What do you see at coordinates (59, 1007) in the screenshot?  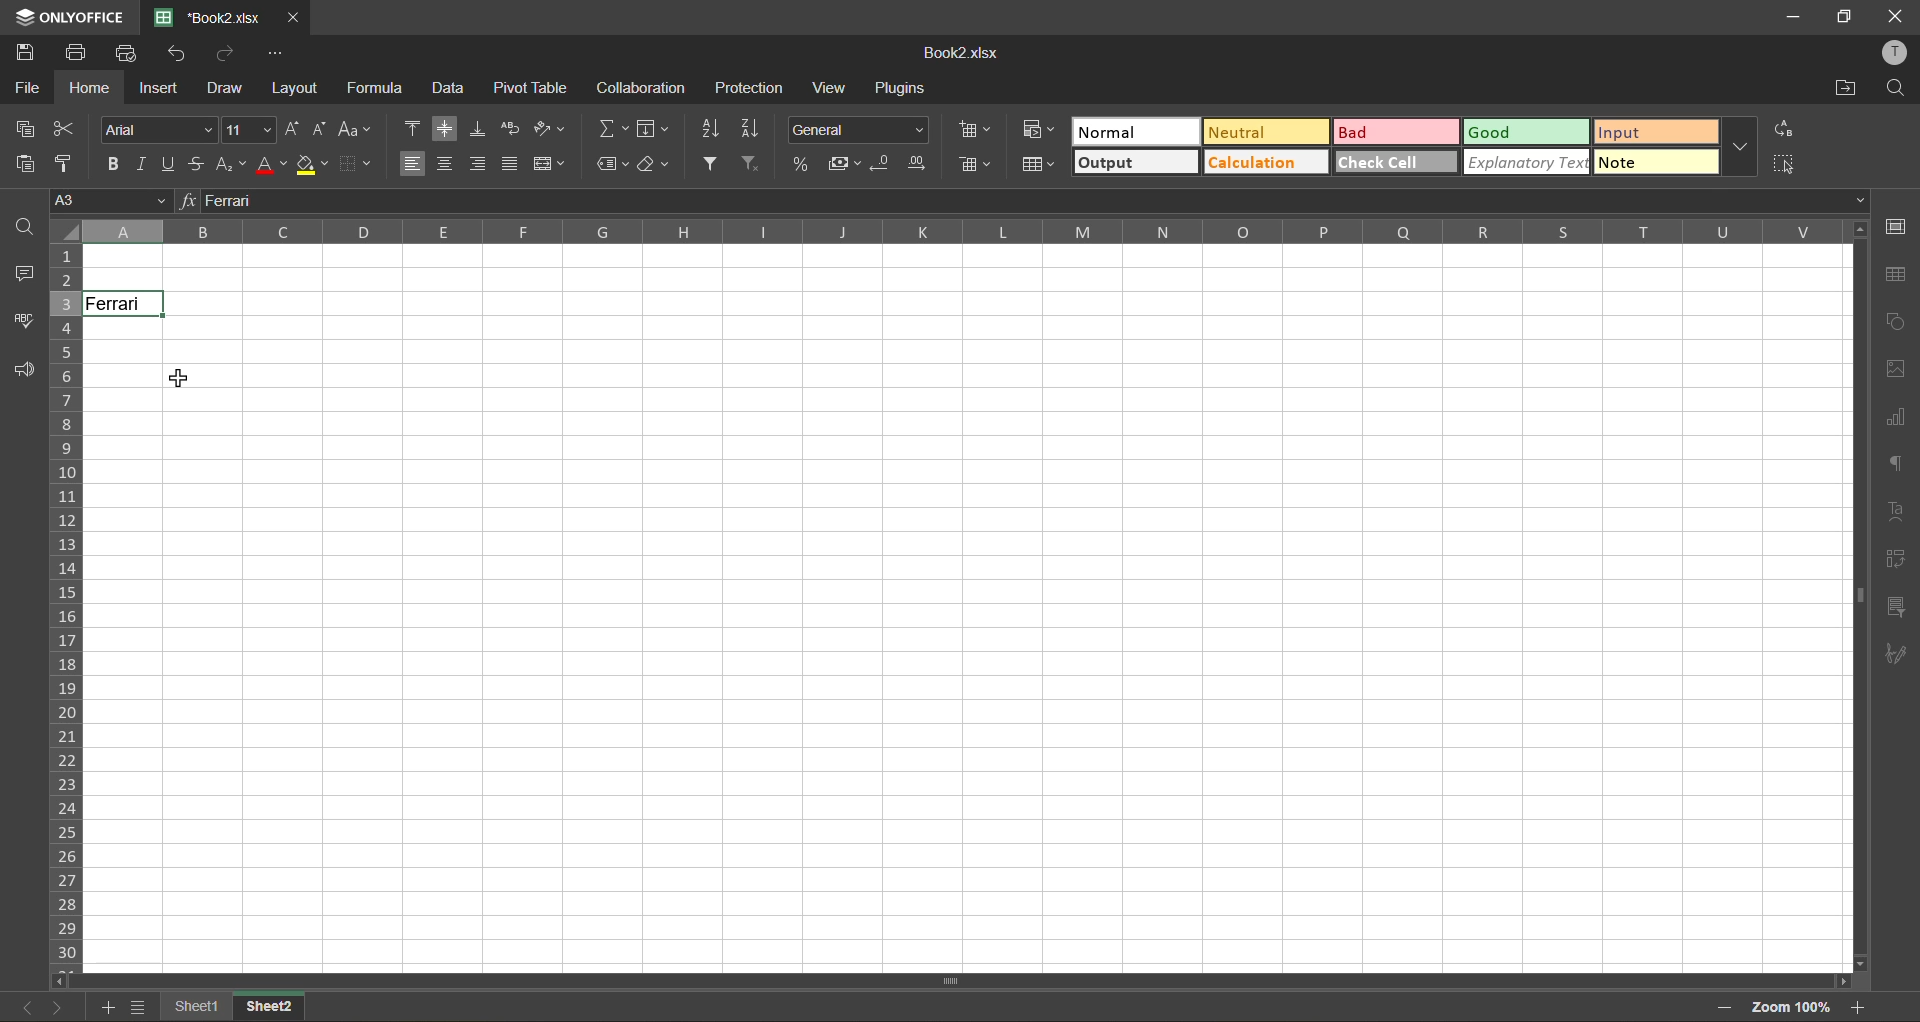 I see `next` at bounding box center [59, 1007].